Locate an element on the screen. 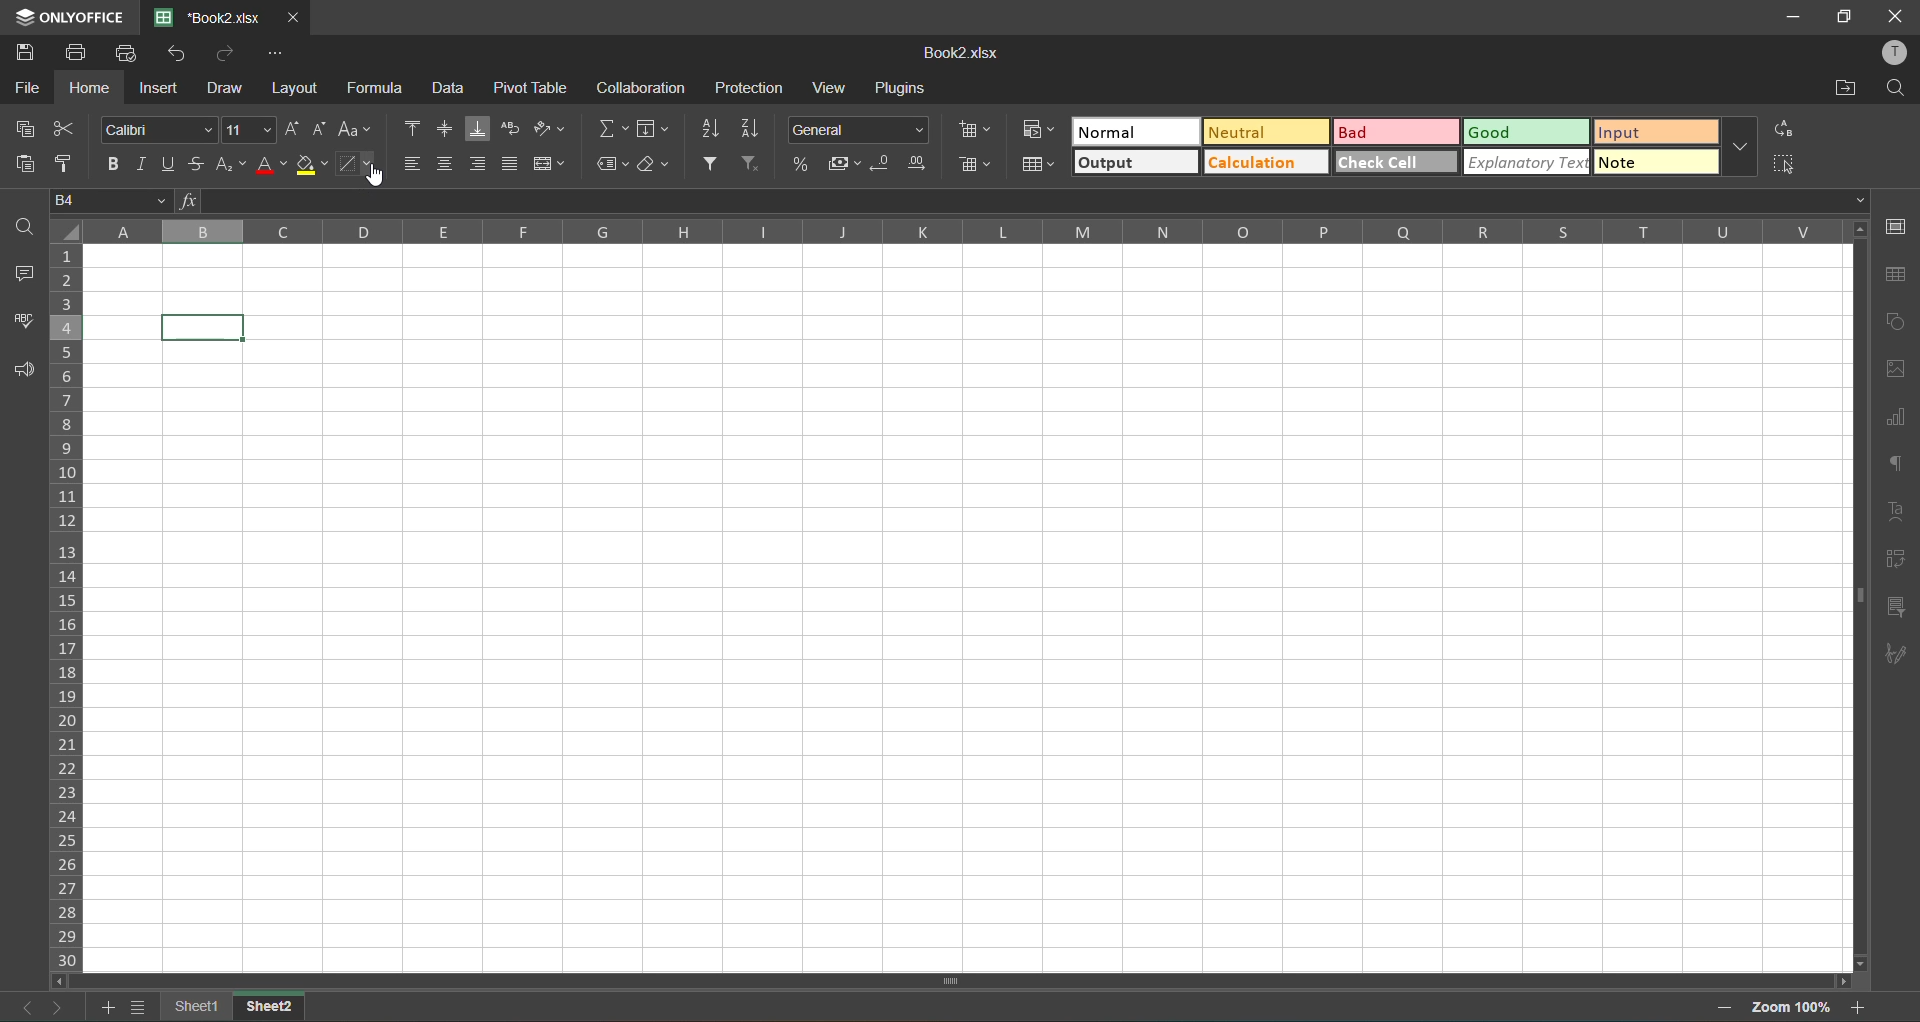 This screenshot has width=1920, height=1022. merge and center is located at coordinates (549, 164).